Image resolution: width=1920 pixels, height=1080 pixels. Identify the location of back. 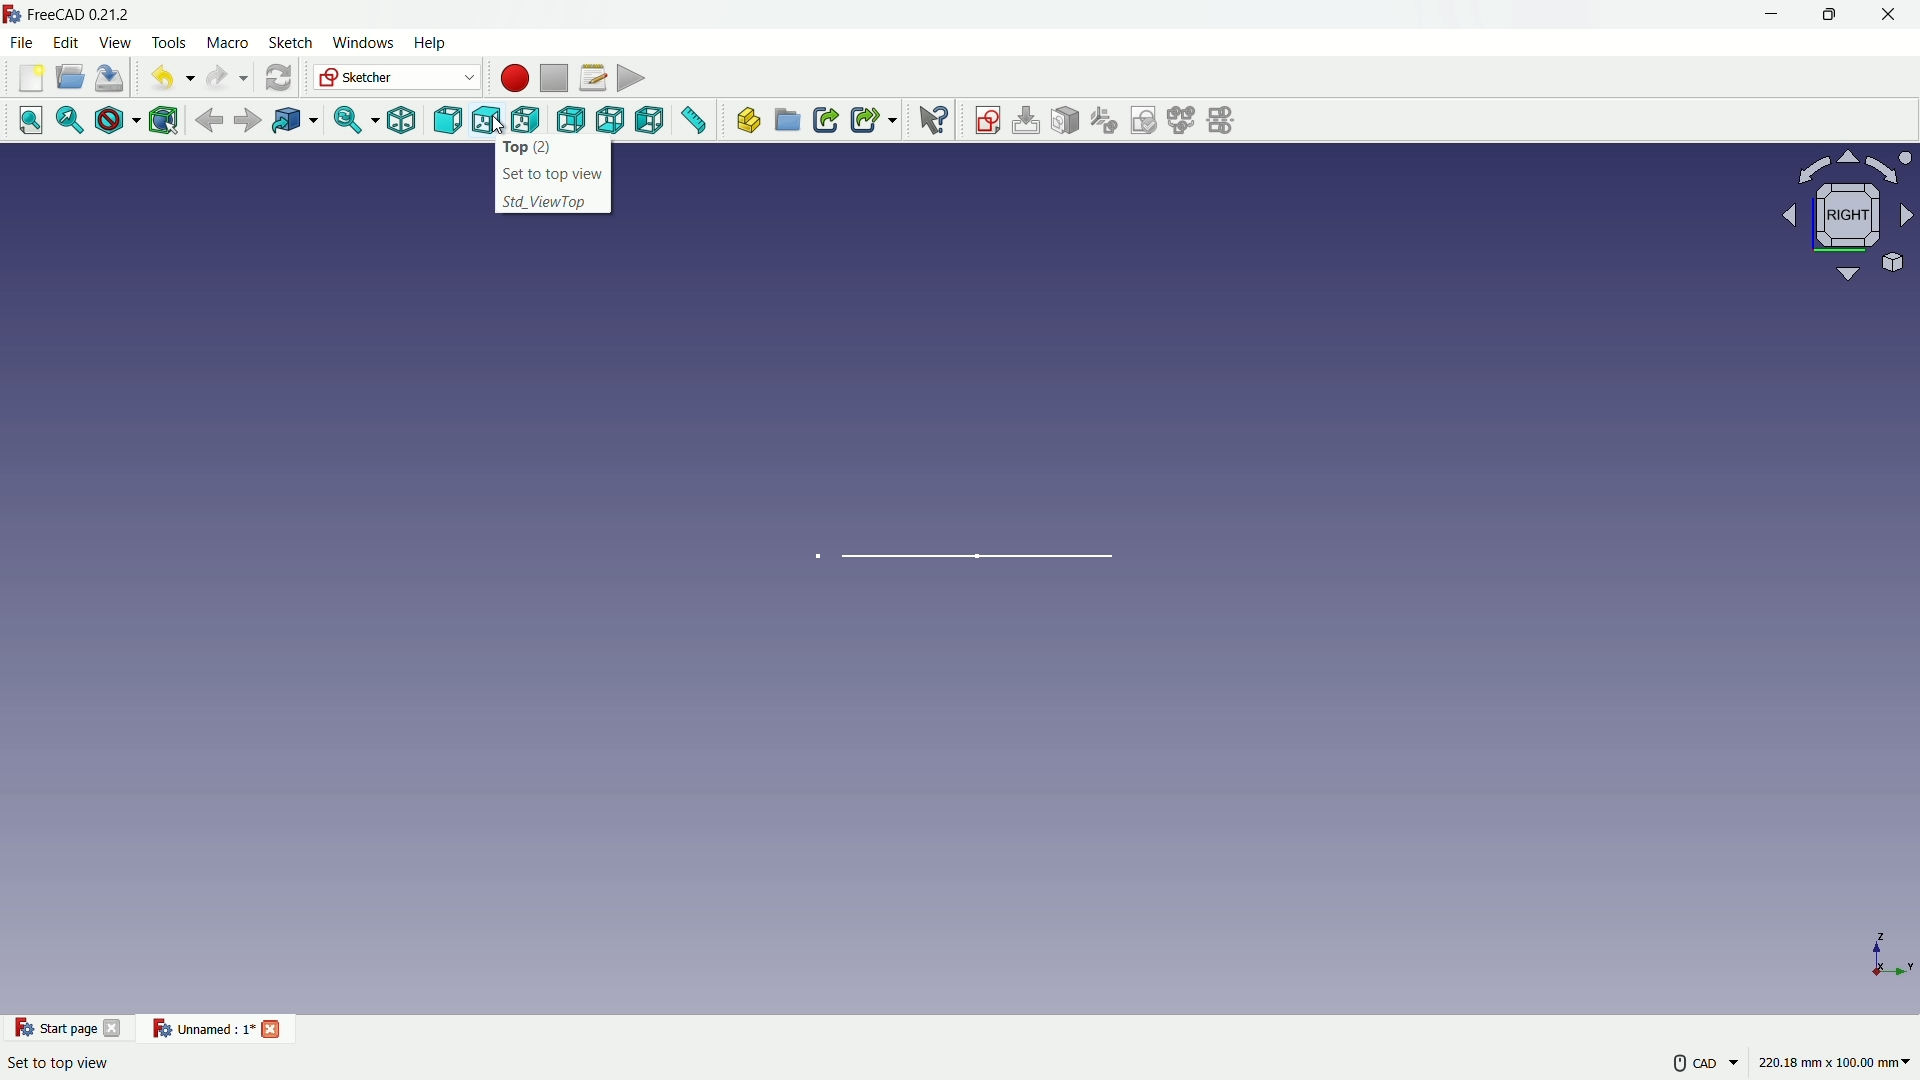
(210, 119).